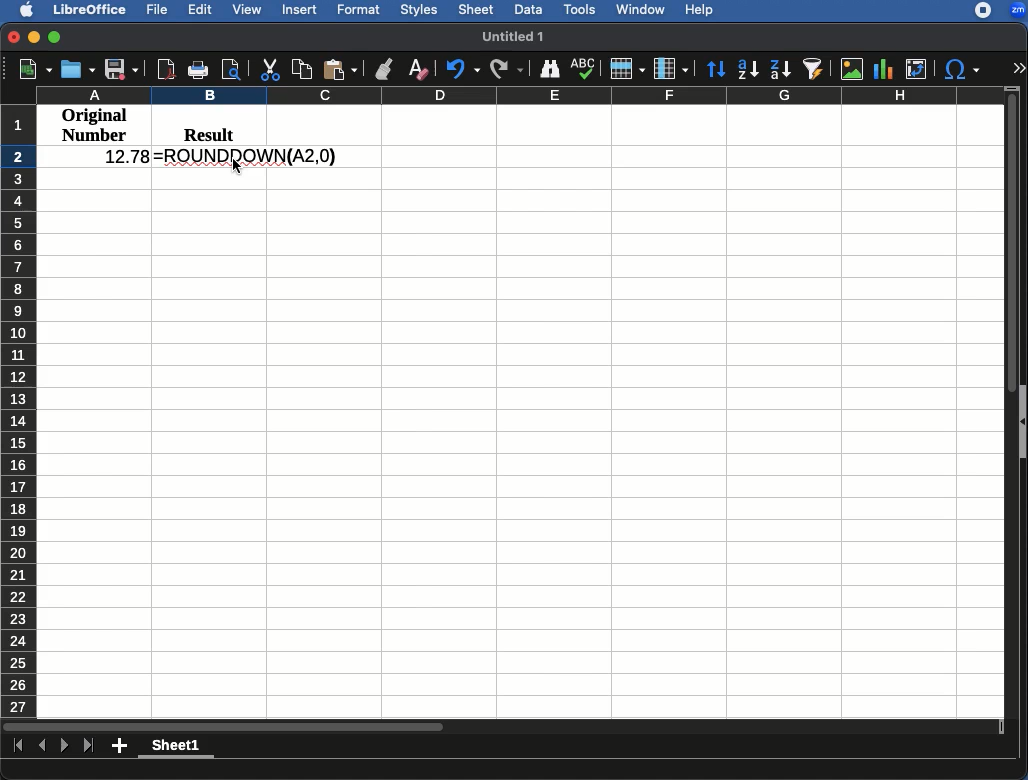  Describe the element at coordinates (232, 70) in the screenshot. I see `Print preview ` at that location.